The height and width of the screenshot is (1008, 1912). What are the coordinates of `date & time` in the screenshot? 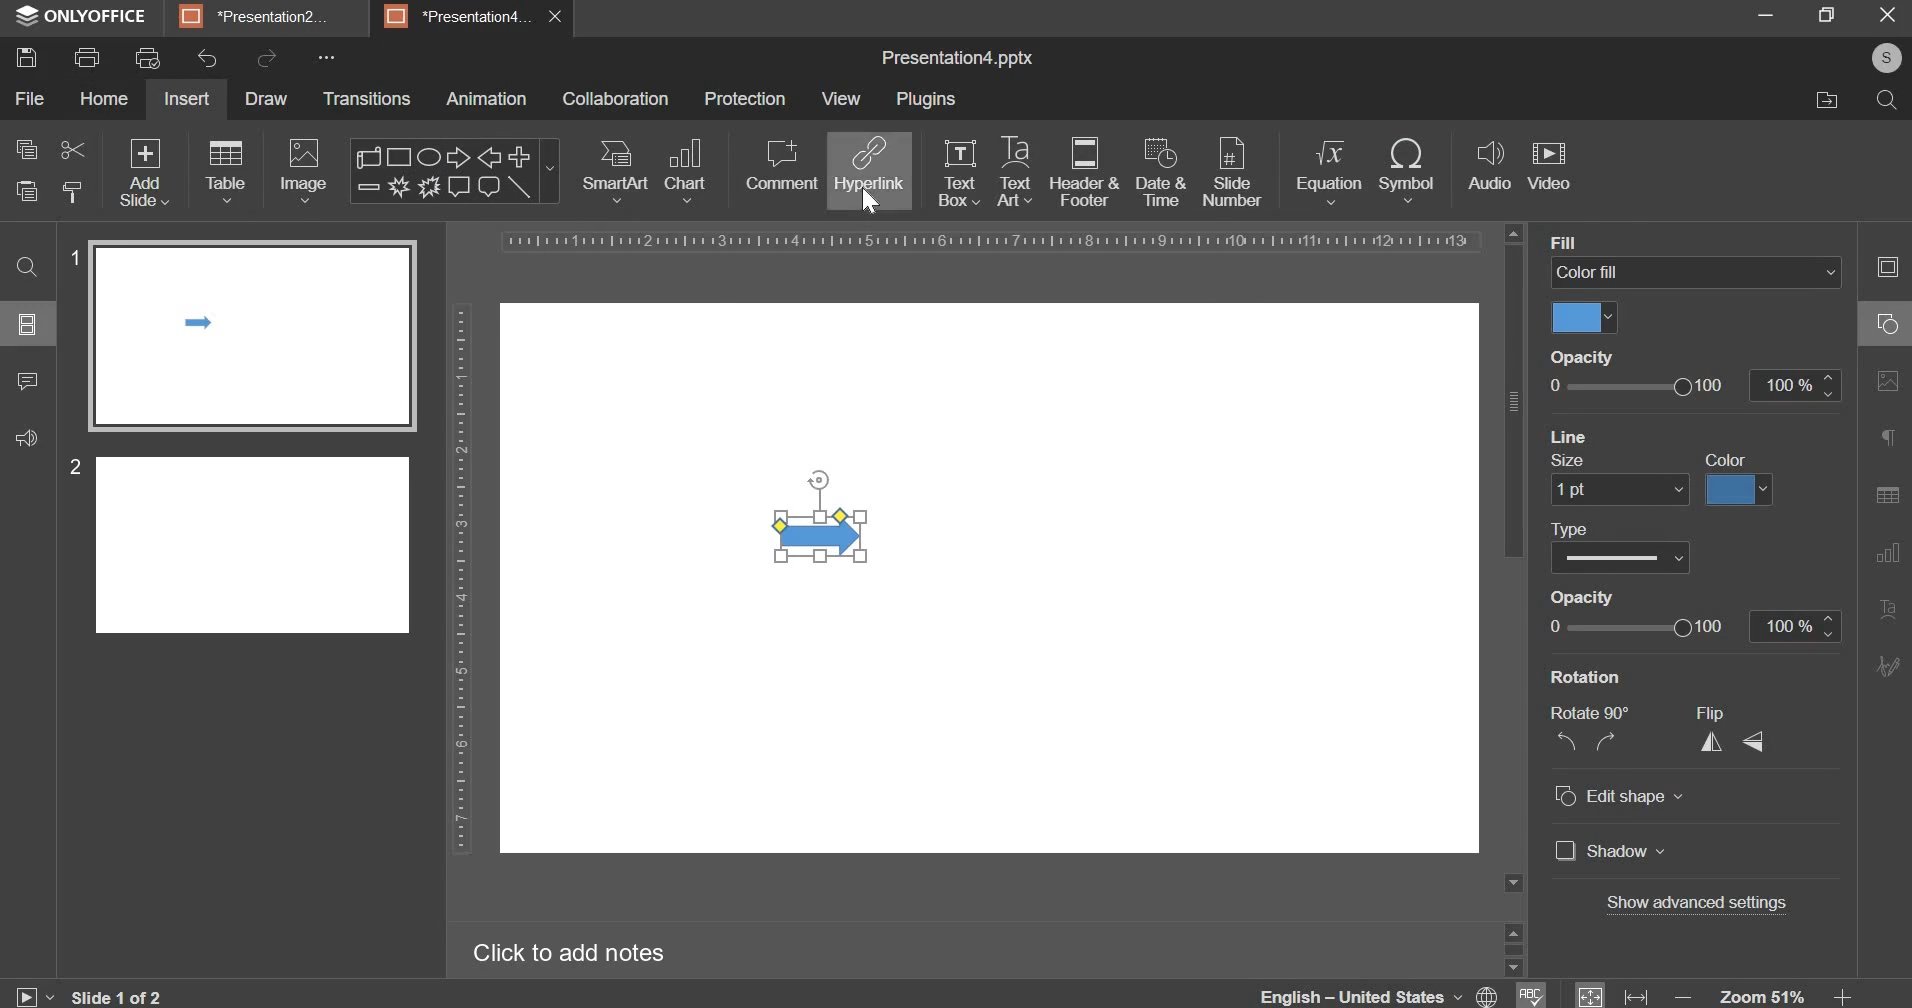 It's located at (1163, 174).